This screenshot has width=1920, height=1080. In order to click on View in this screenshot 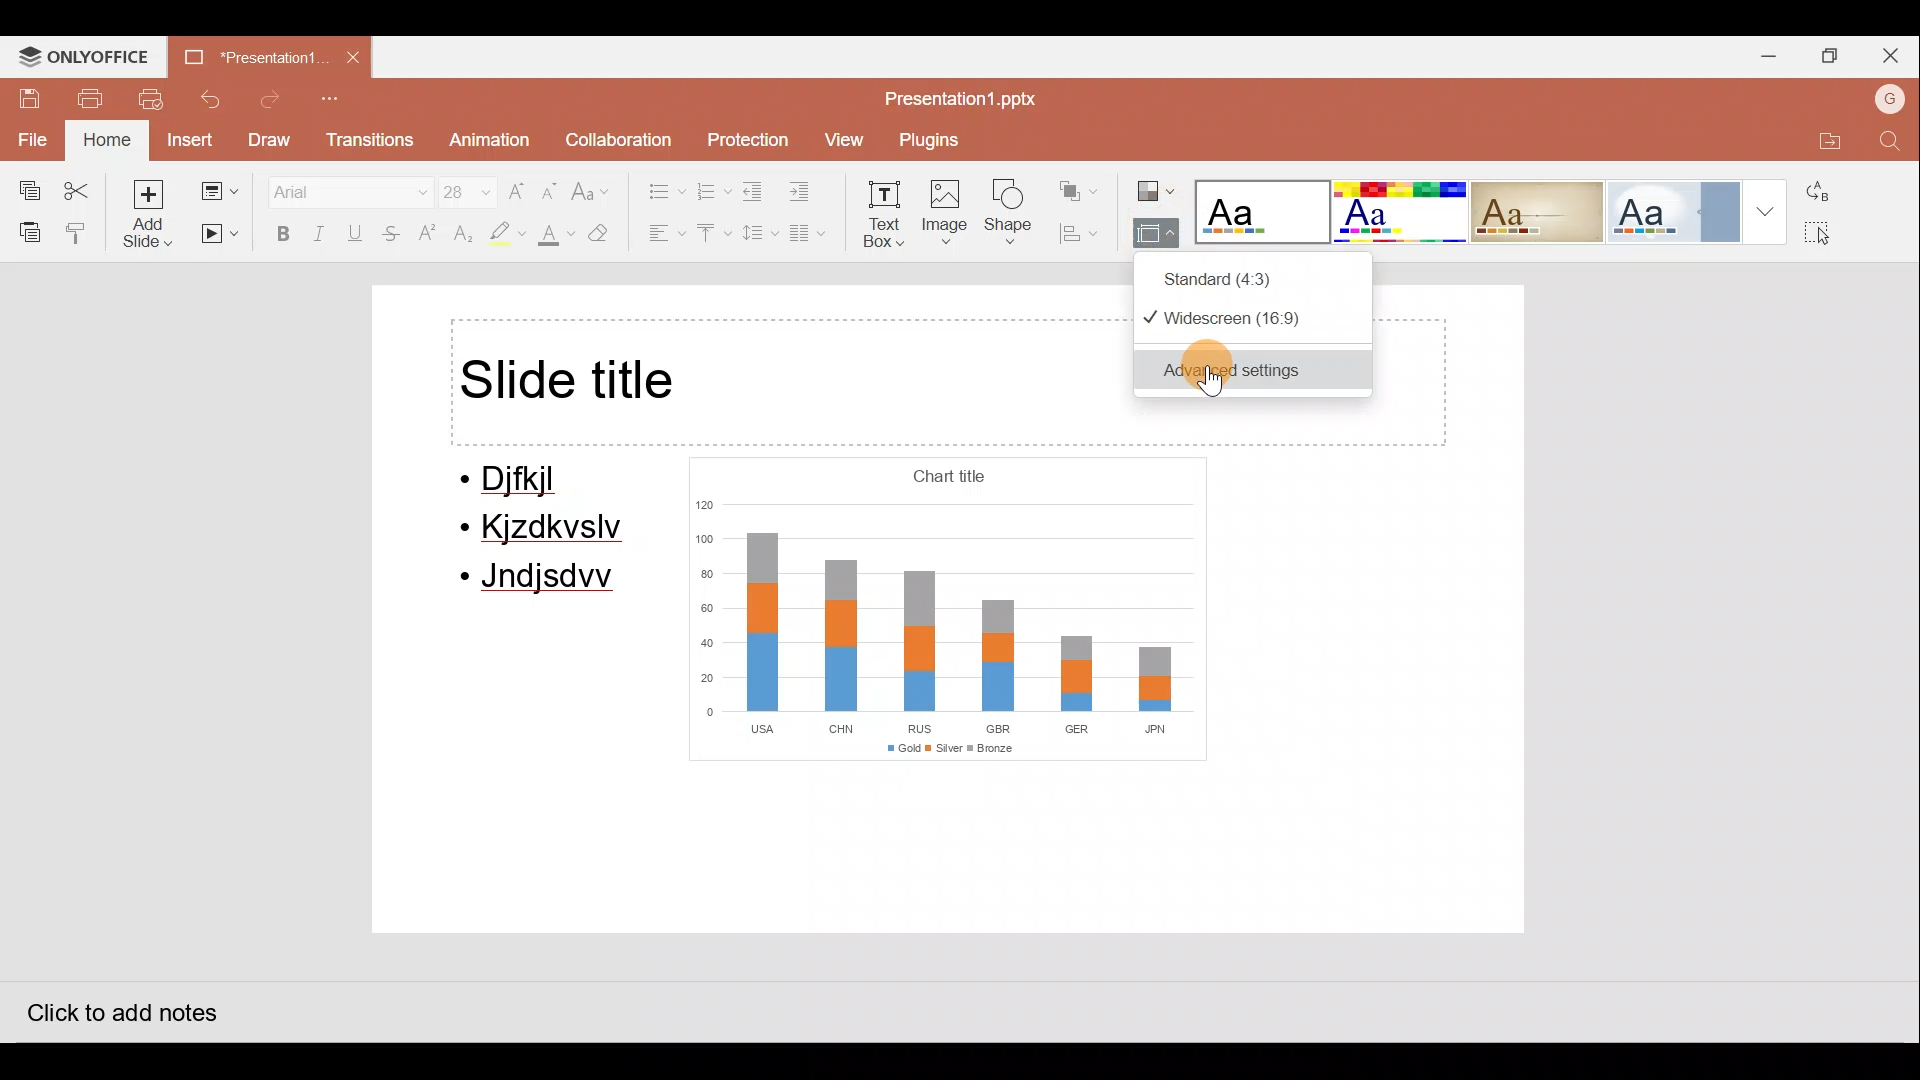, I will do `click(842, 140)`.